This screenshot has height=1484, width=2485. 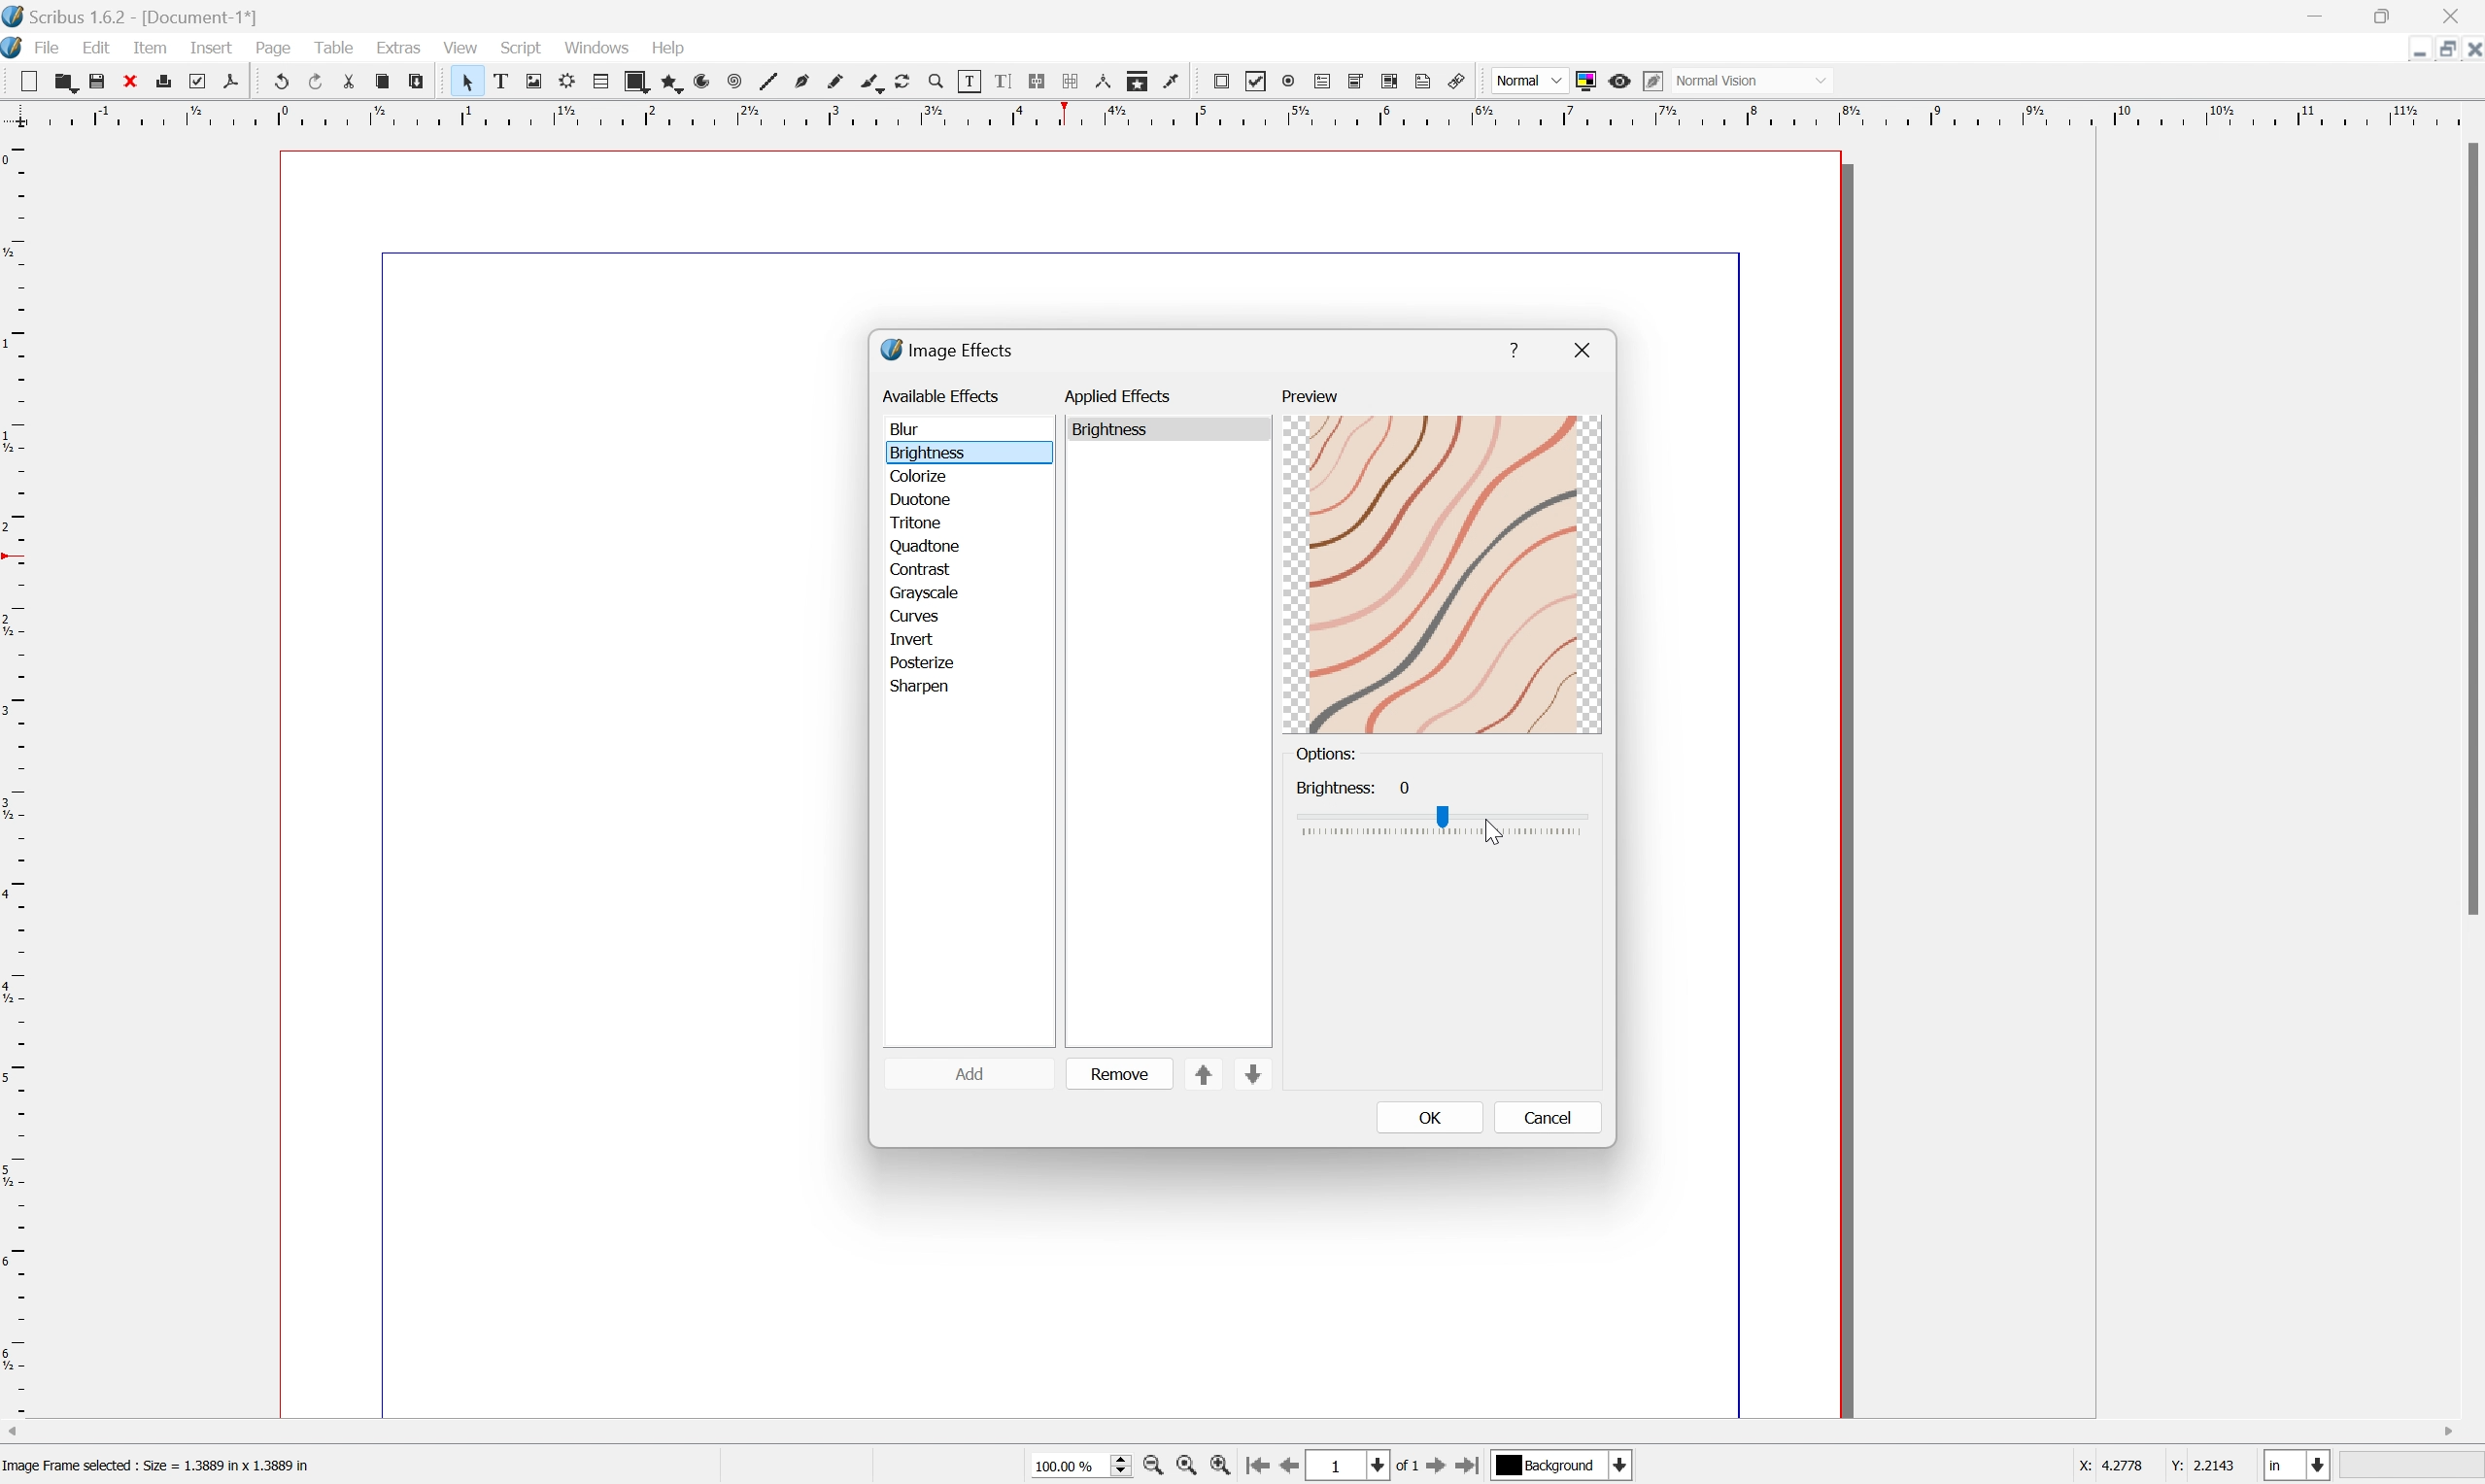 What do you see at coordinates (1260, 1465) in the screenshot?
I see `First Page` at bounding box center [1260, 1465].